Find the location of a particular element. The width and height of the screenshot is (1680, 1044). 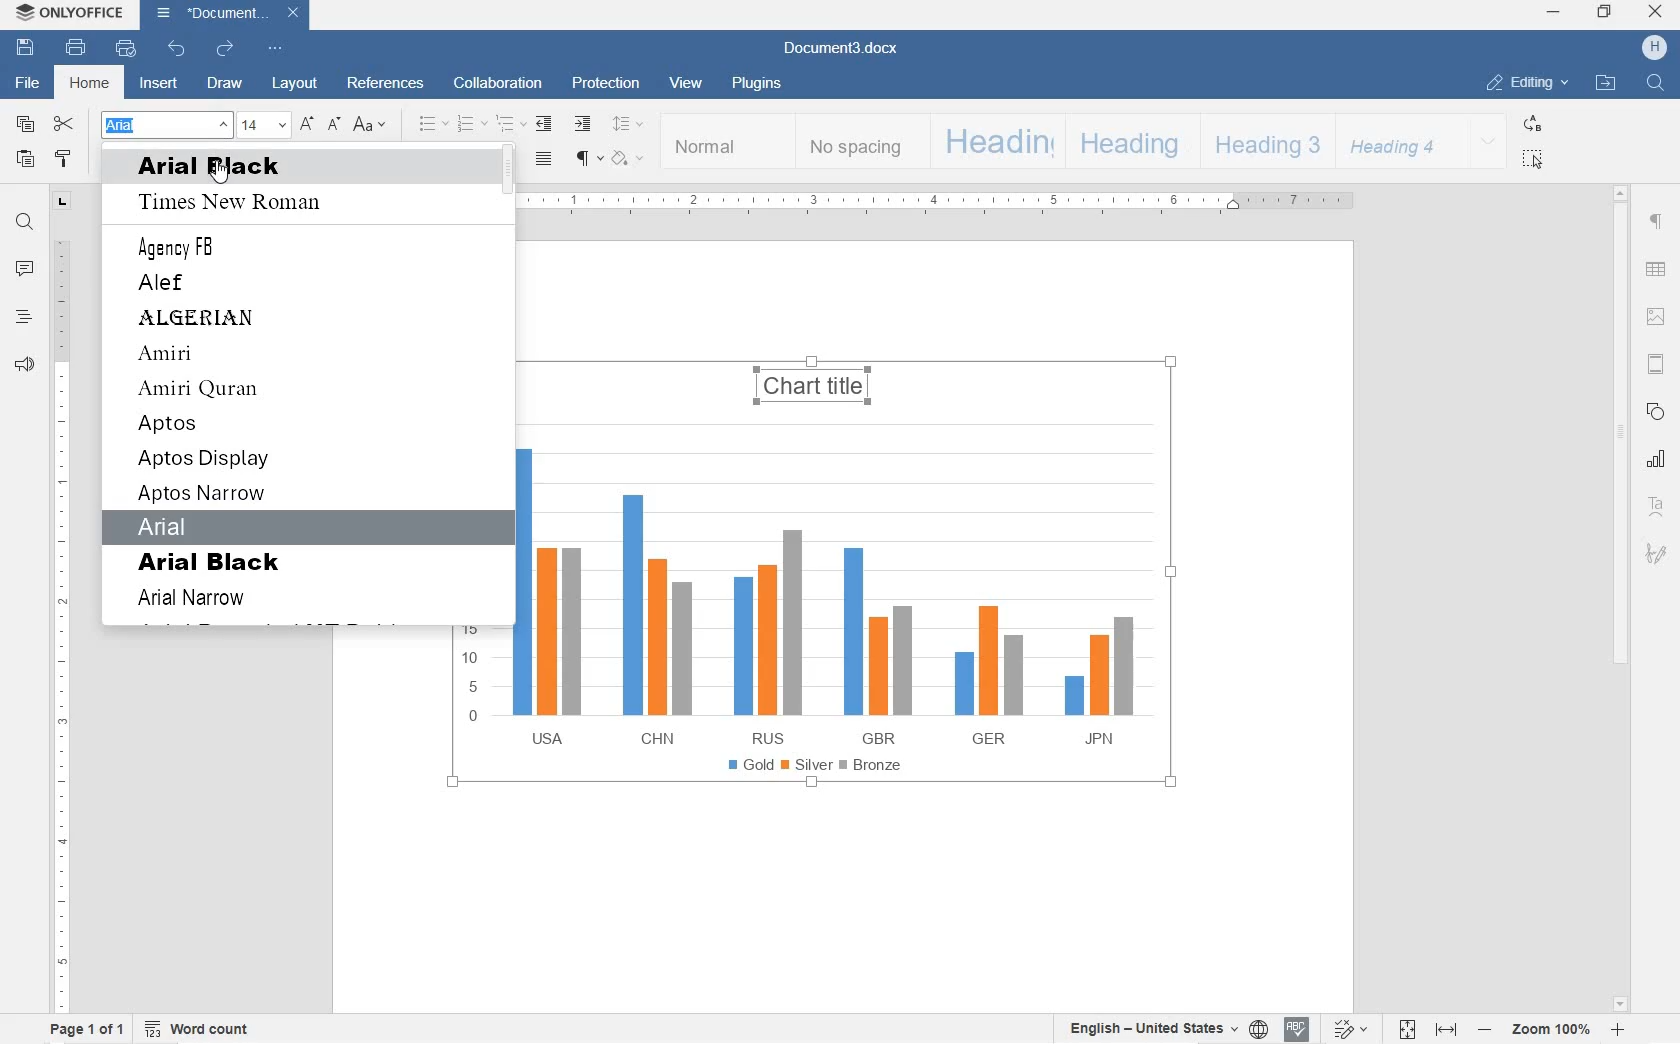

PARAGRAPH SETTINGS is located at coordinates (1656, 221).